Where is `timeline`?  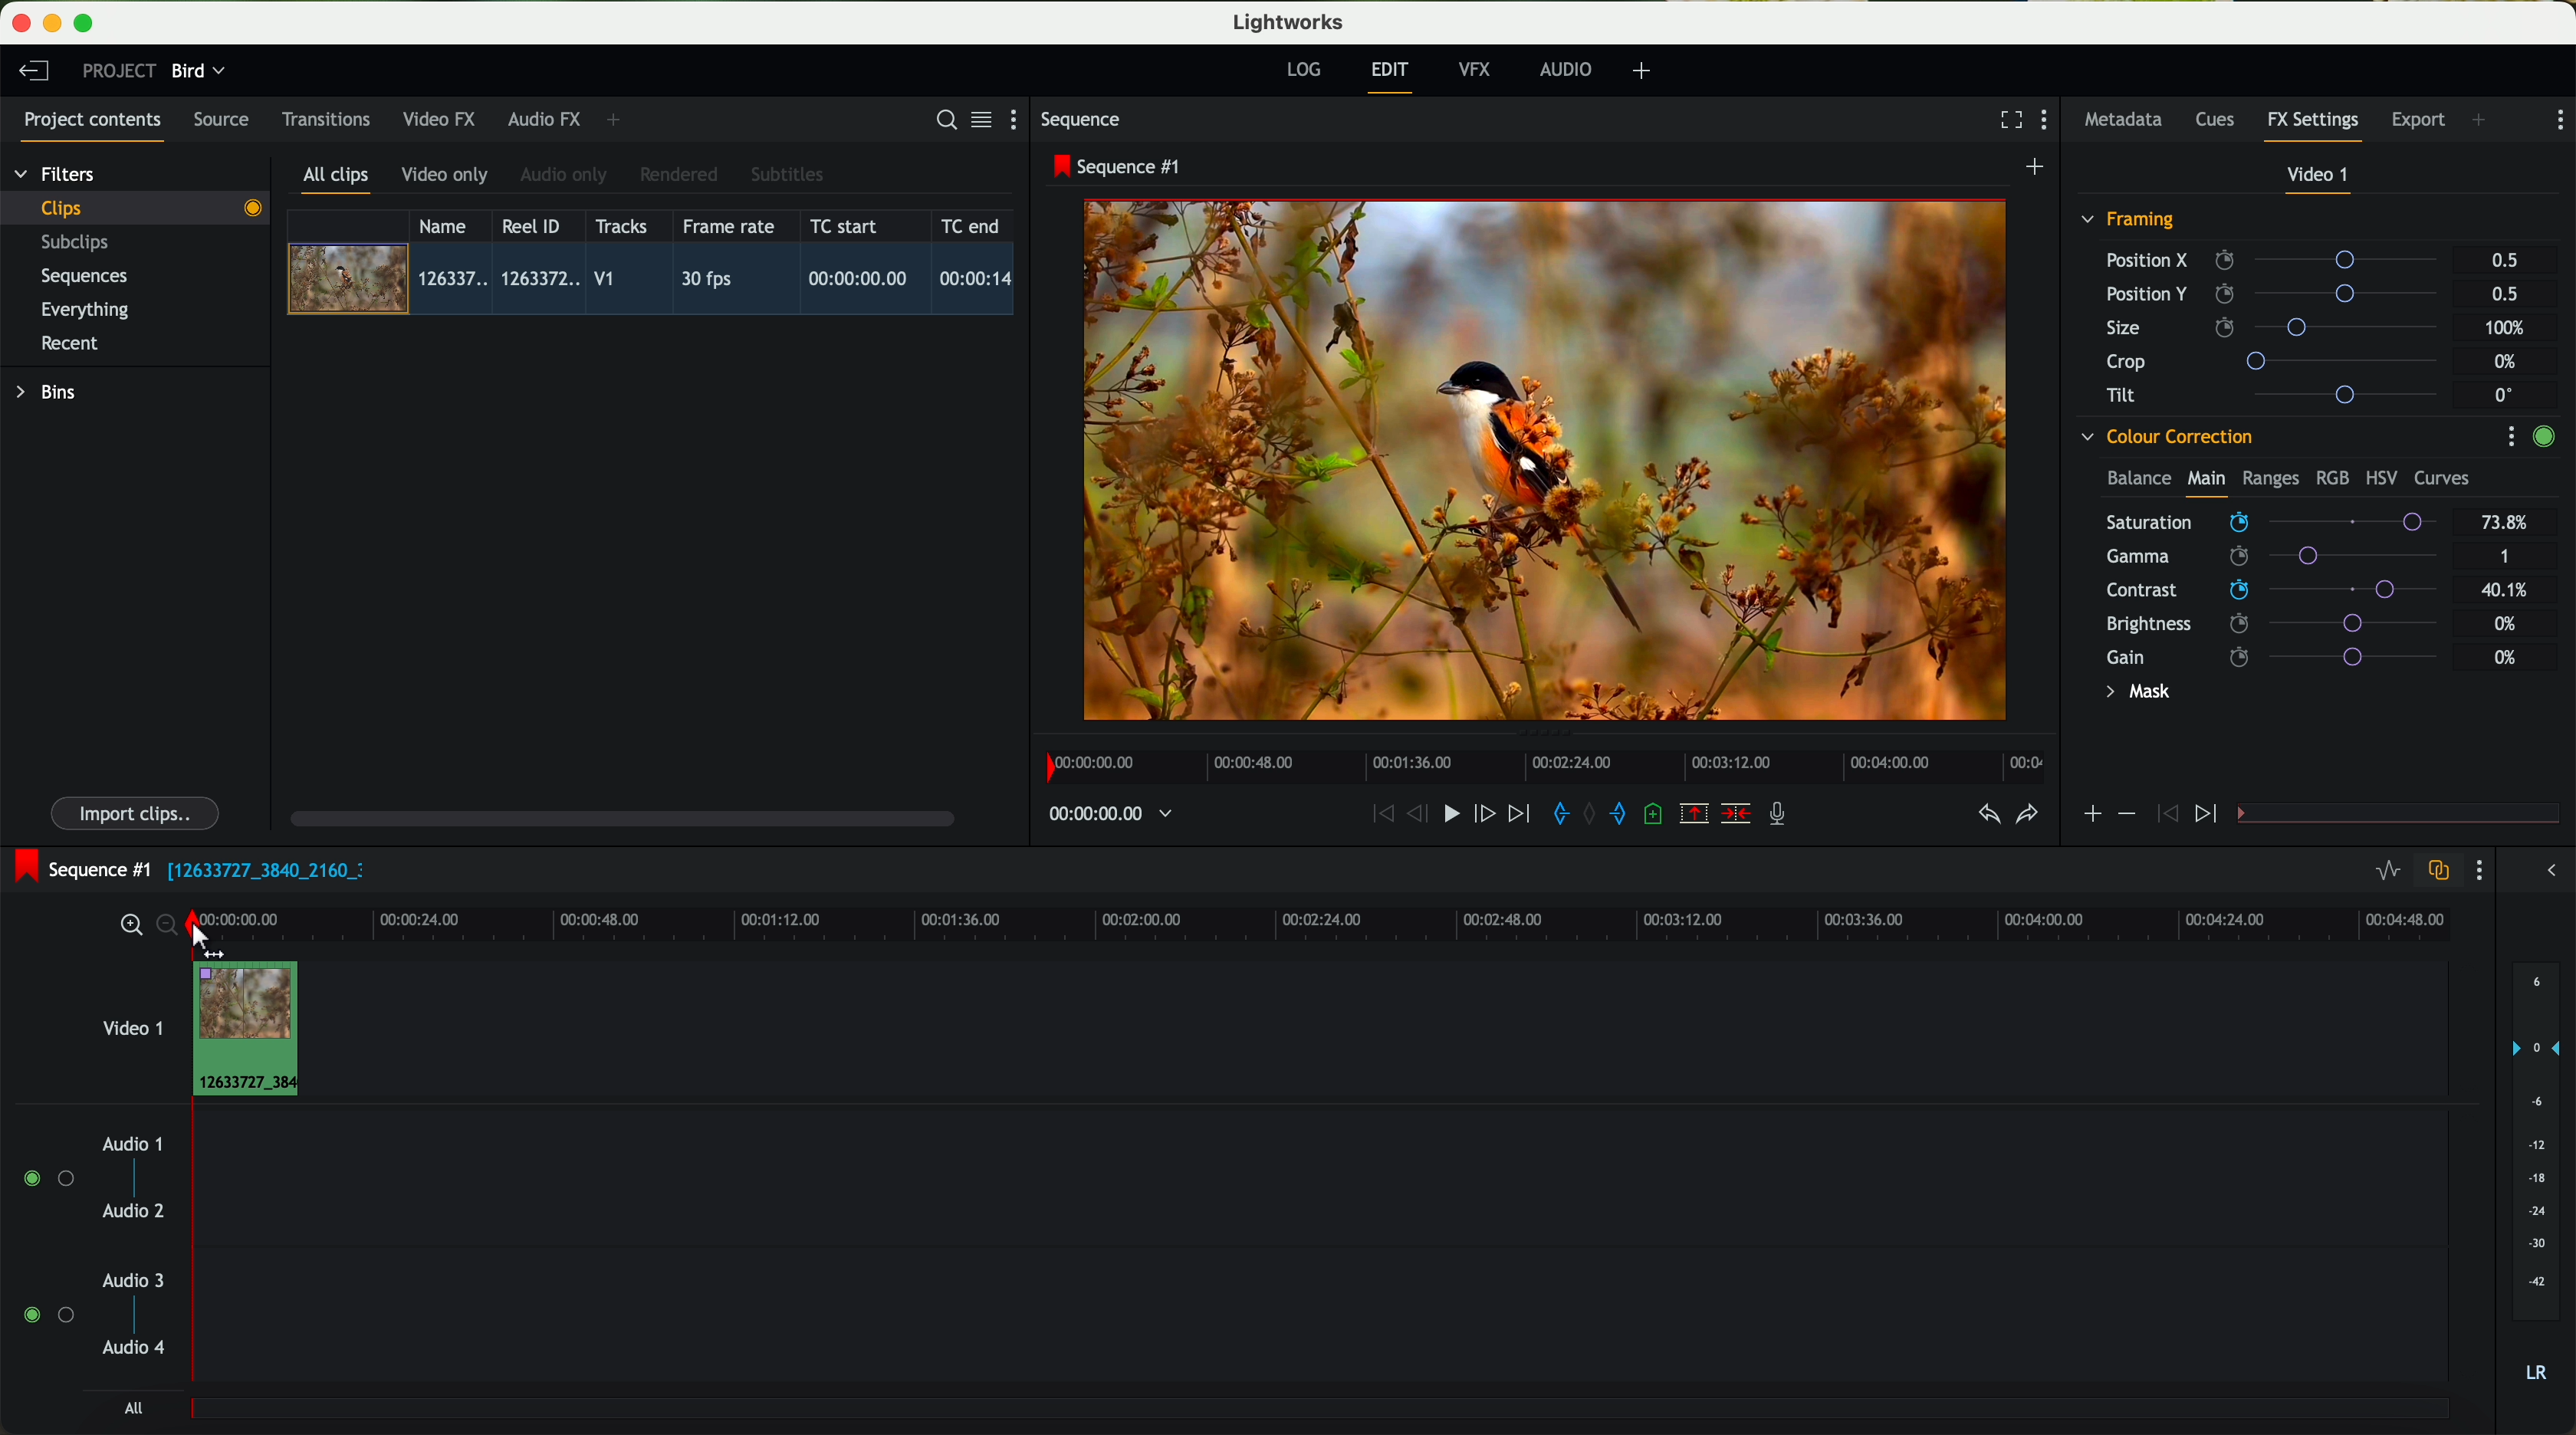
timeline is located at coordinates (1375, 922).